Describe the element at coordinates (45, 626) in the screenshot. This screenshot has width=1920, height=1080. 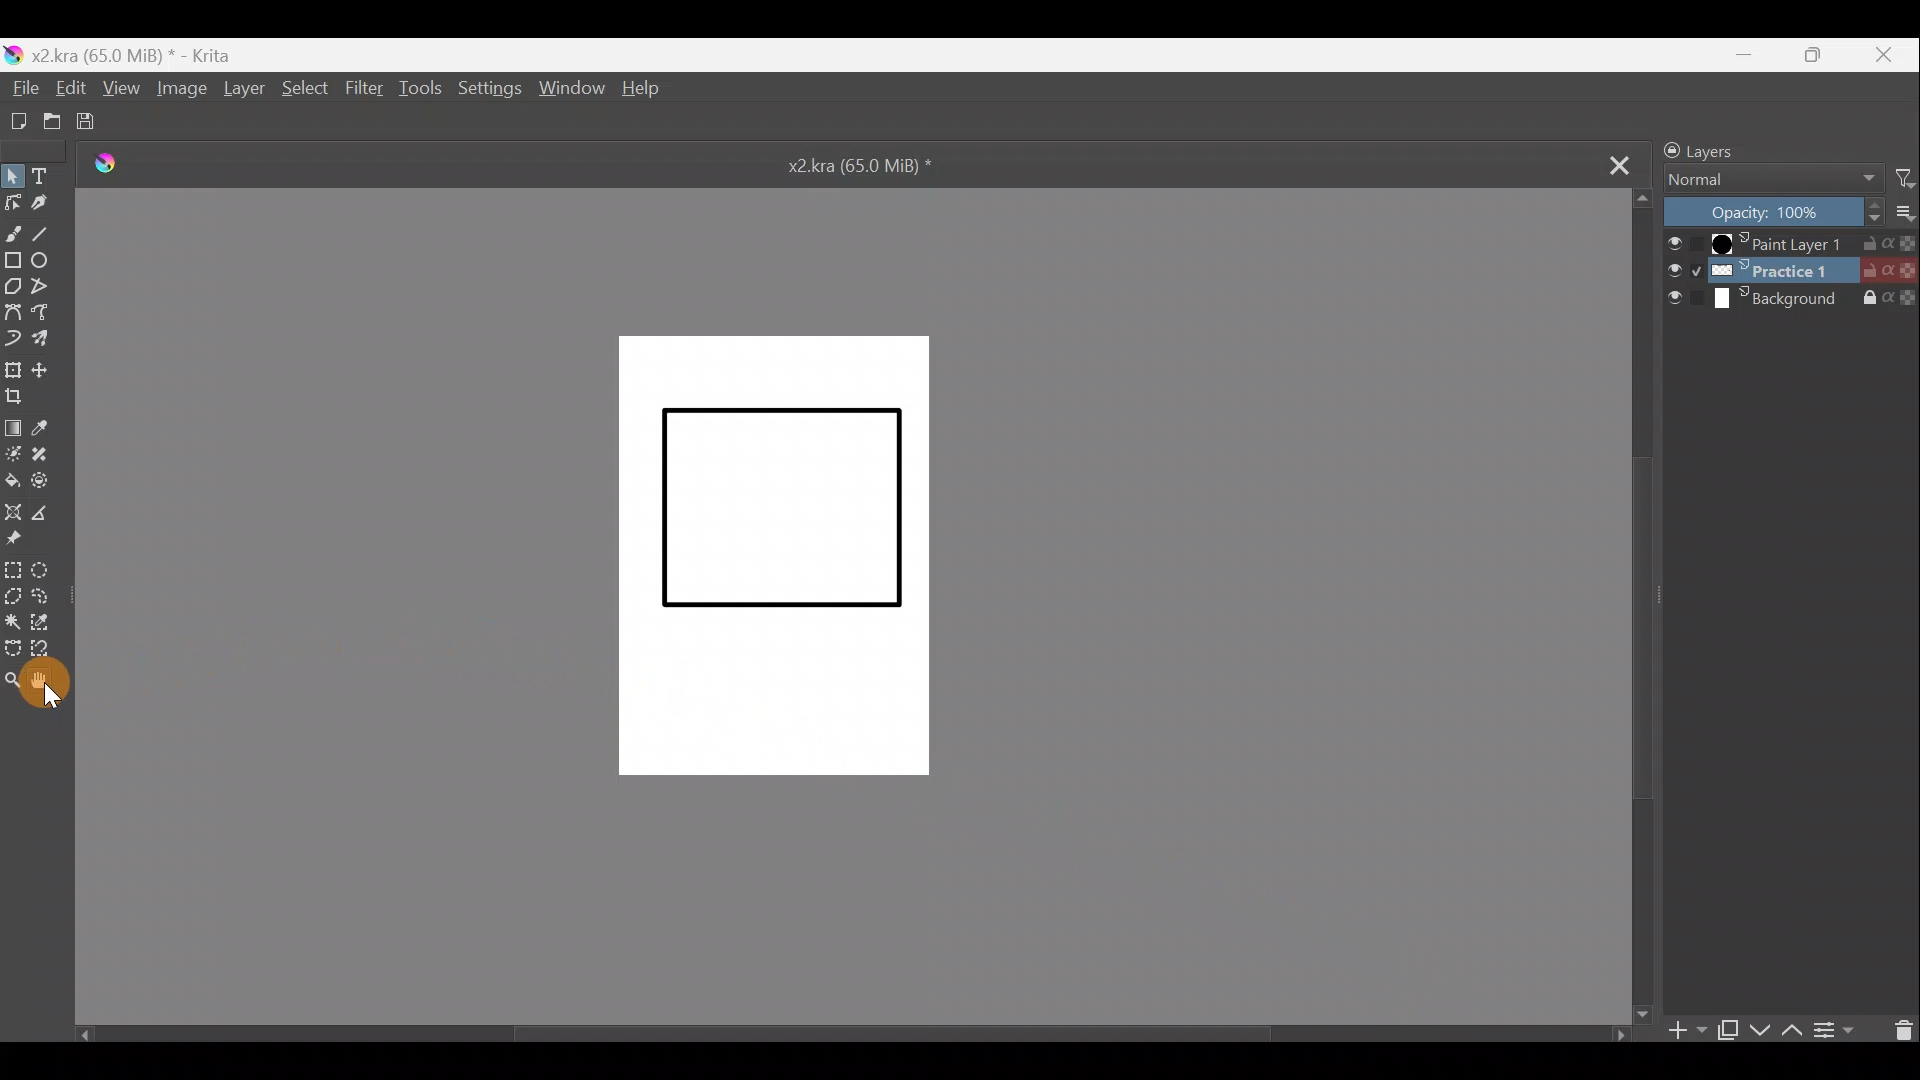
I see `Similar colour selection tool` at that location.